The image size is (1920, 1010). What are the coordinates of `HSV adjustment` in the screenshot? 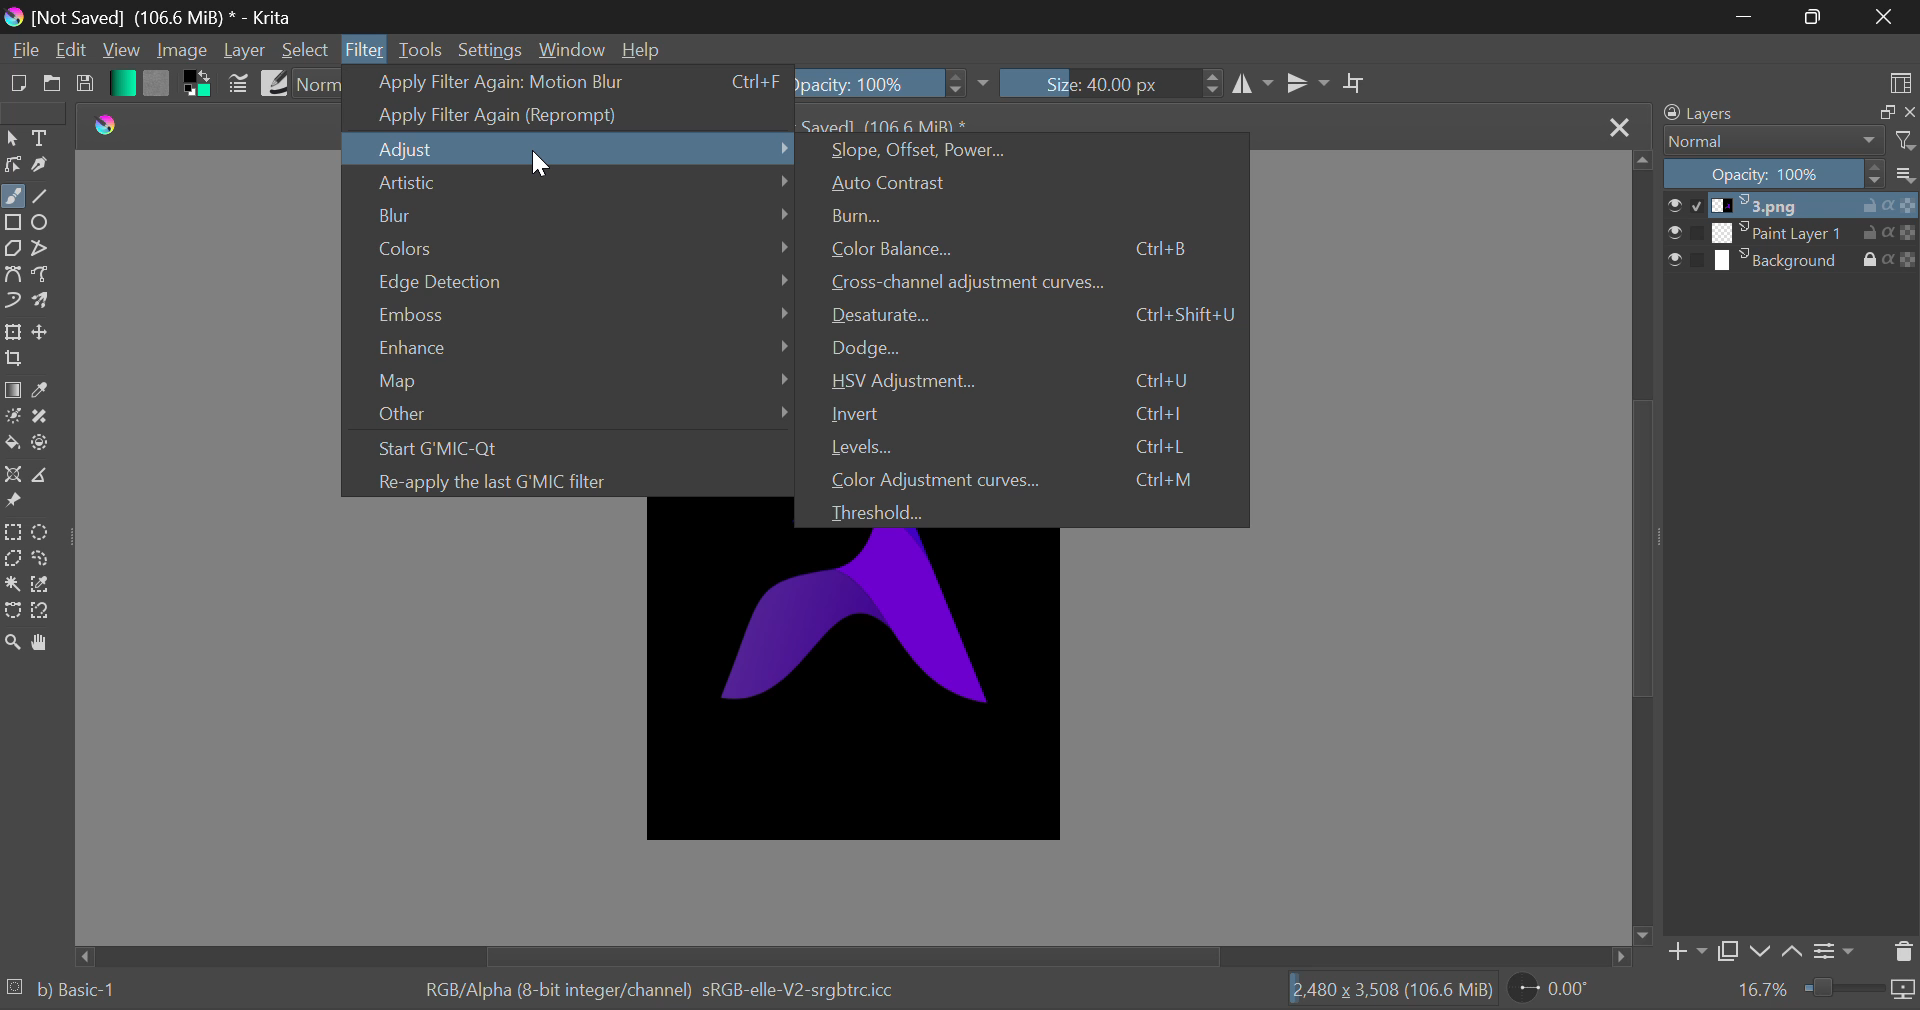 It's located at (1028, 382).